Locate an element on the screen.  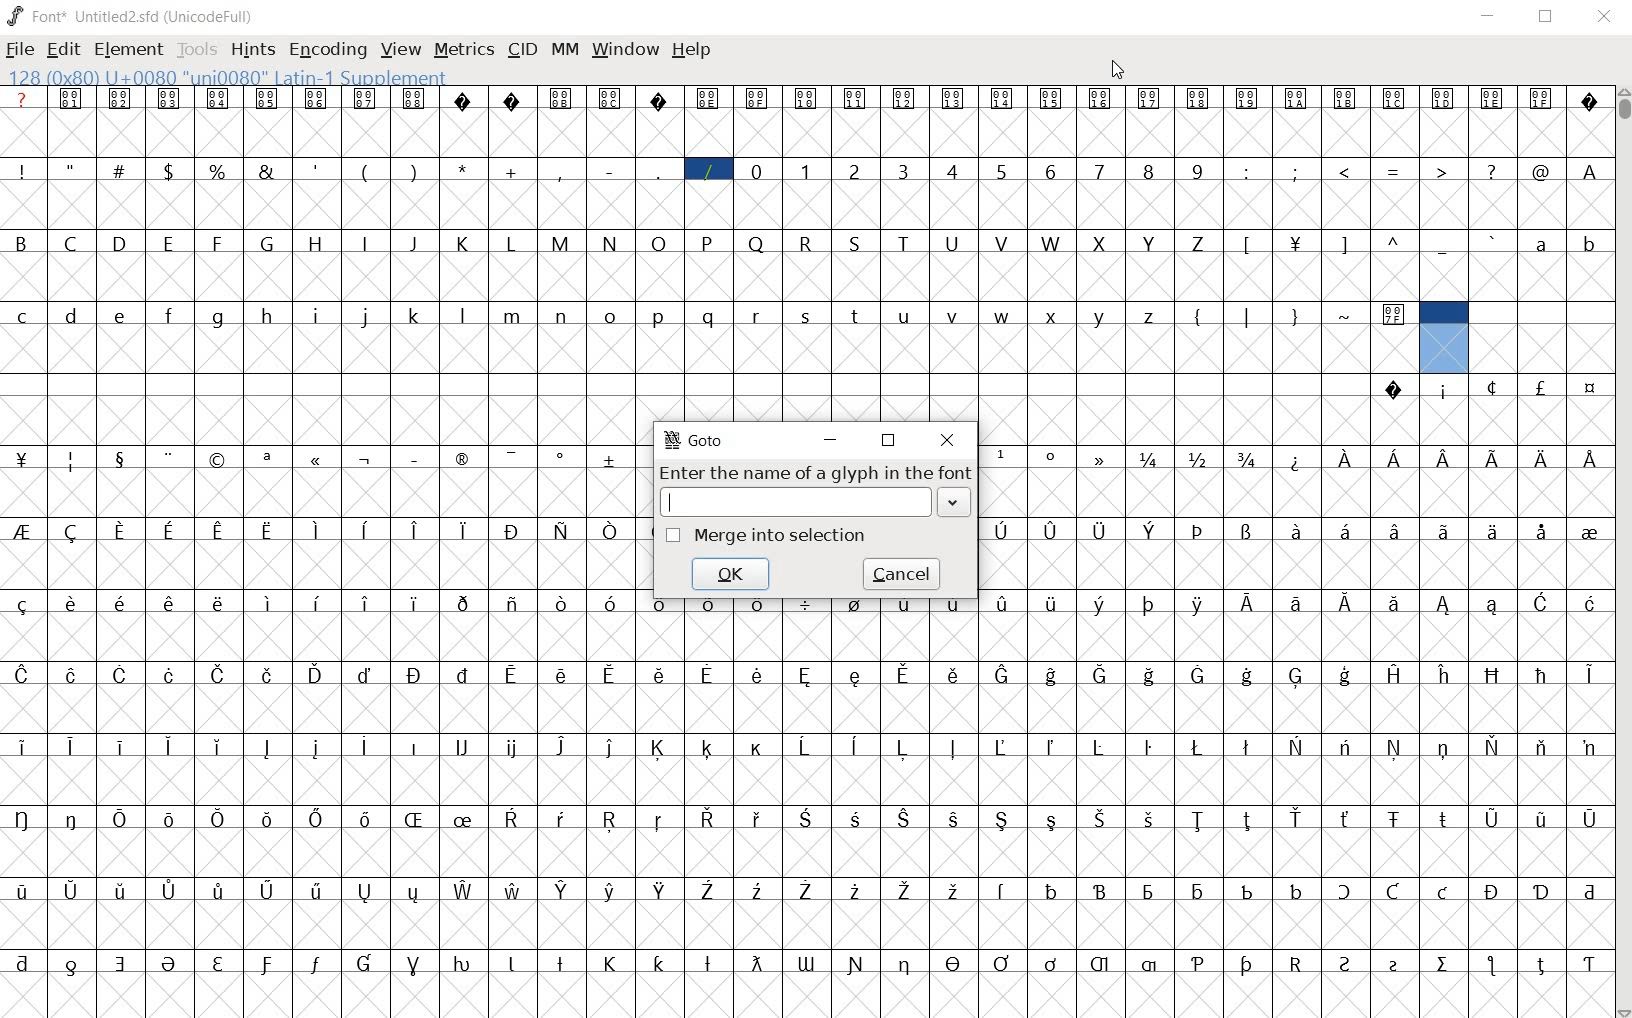
Symbol is located at coordinates (369, 673).